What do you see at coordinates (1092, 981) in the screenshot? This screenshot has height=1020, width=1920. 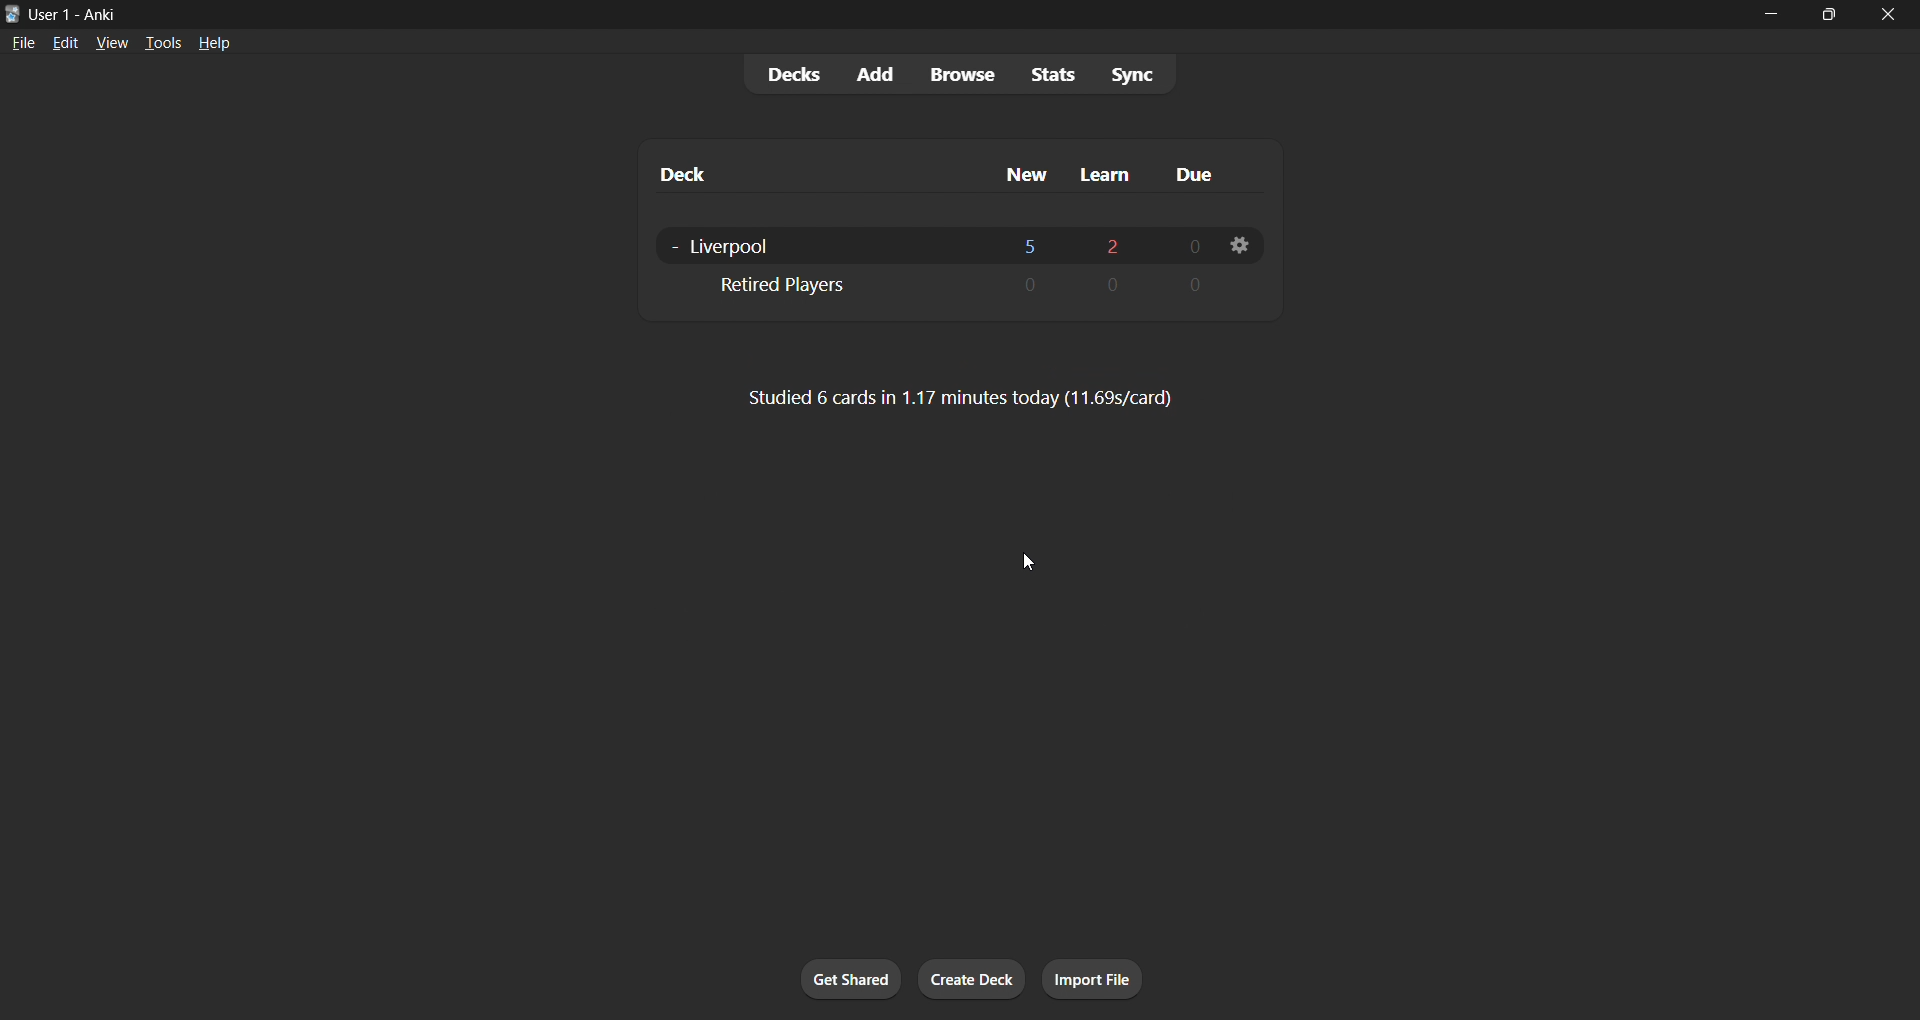 I see `import file` at bounding box center [1092, 981].